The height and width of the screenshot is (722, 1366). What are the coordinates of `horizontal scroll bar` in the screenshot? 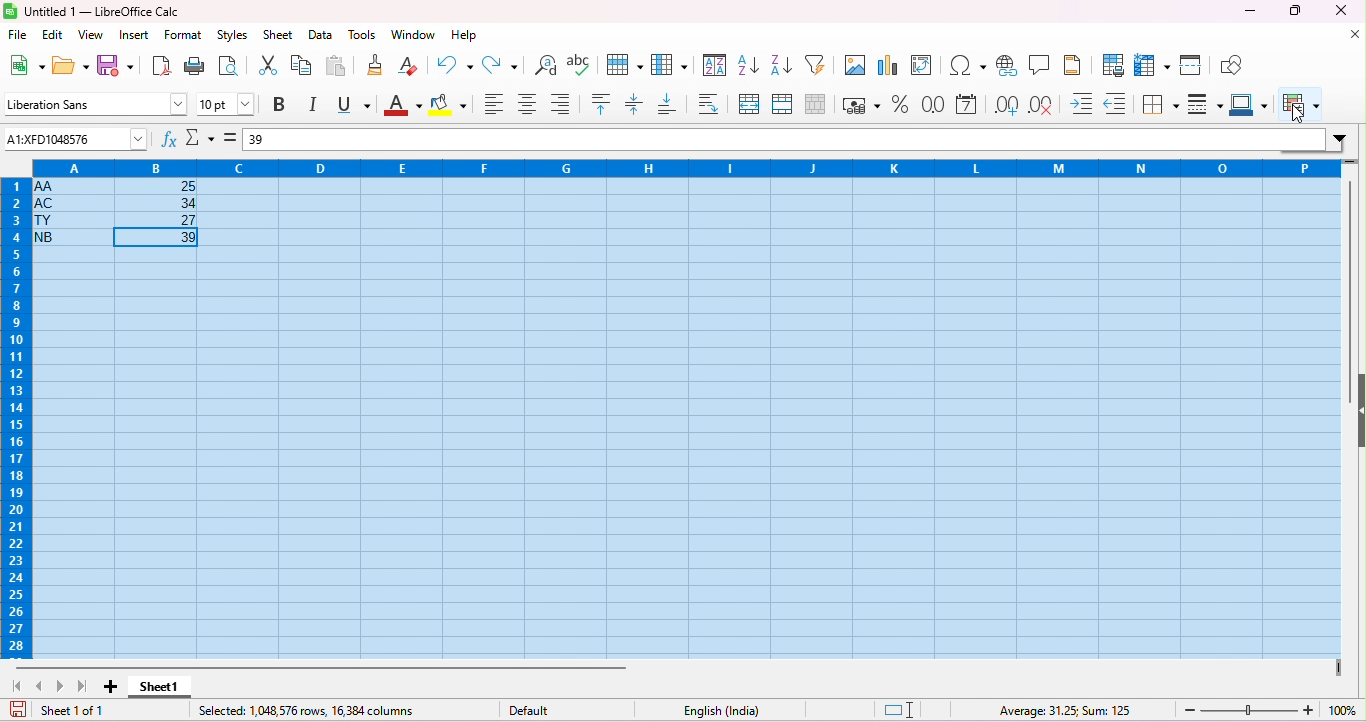 It's located at (323, 667).